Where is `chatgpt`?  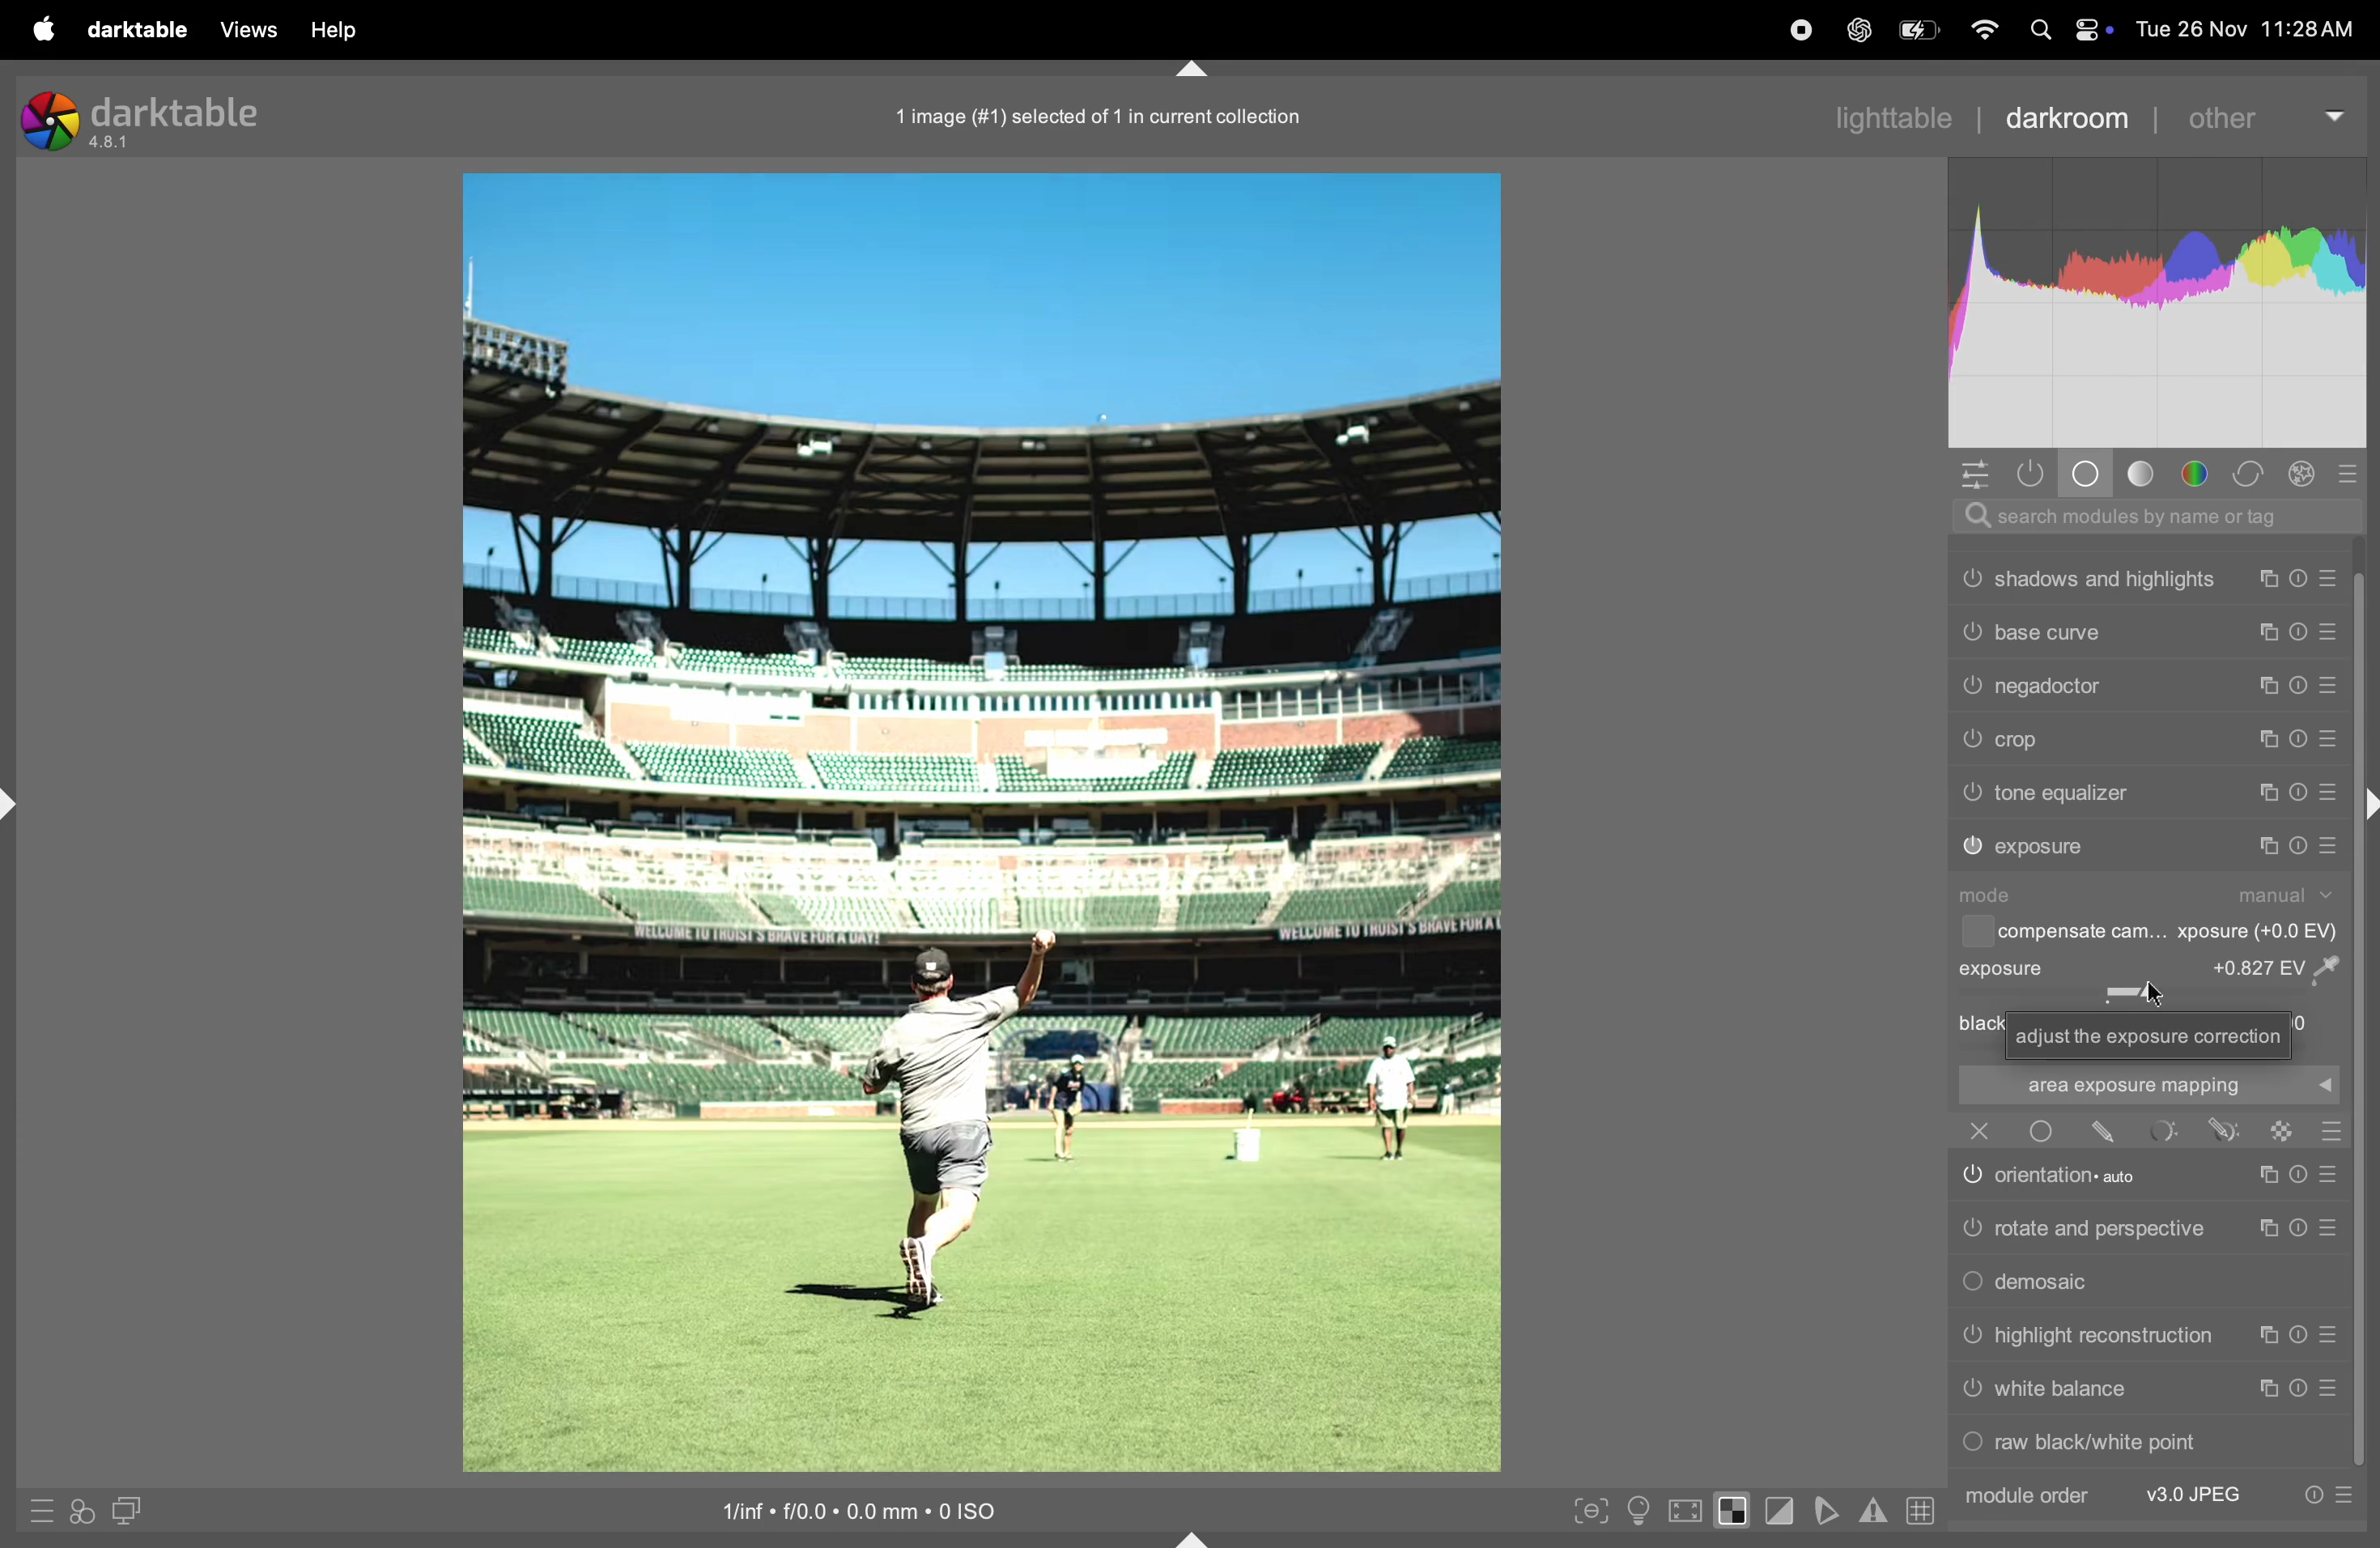 chatgpt is located at coordinates (1855, 32).